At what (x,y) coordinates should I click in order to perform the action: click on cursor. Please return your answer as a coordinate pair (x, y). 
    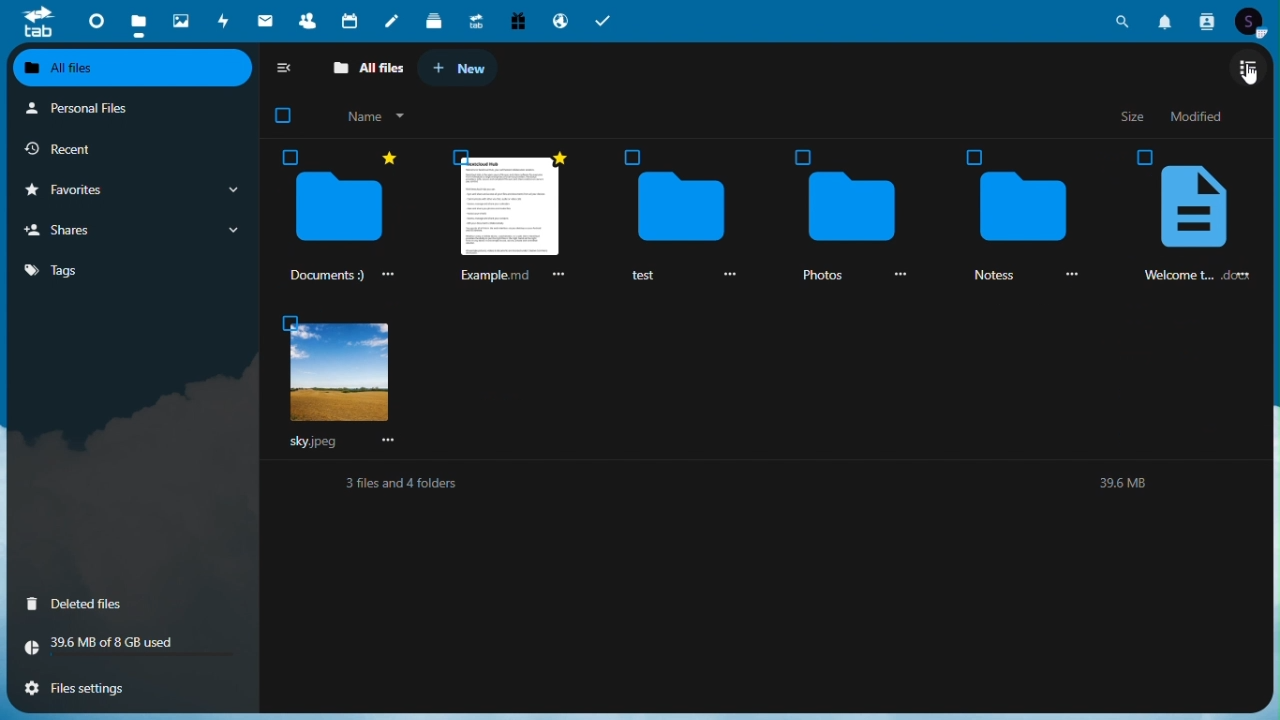
    Looking at the image, I should click on (1249, 76).